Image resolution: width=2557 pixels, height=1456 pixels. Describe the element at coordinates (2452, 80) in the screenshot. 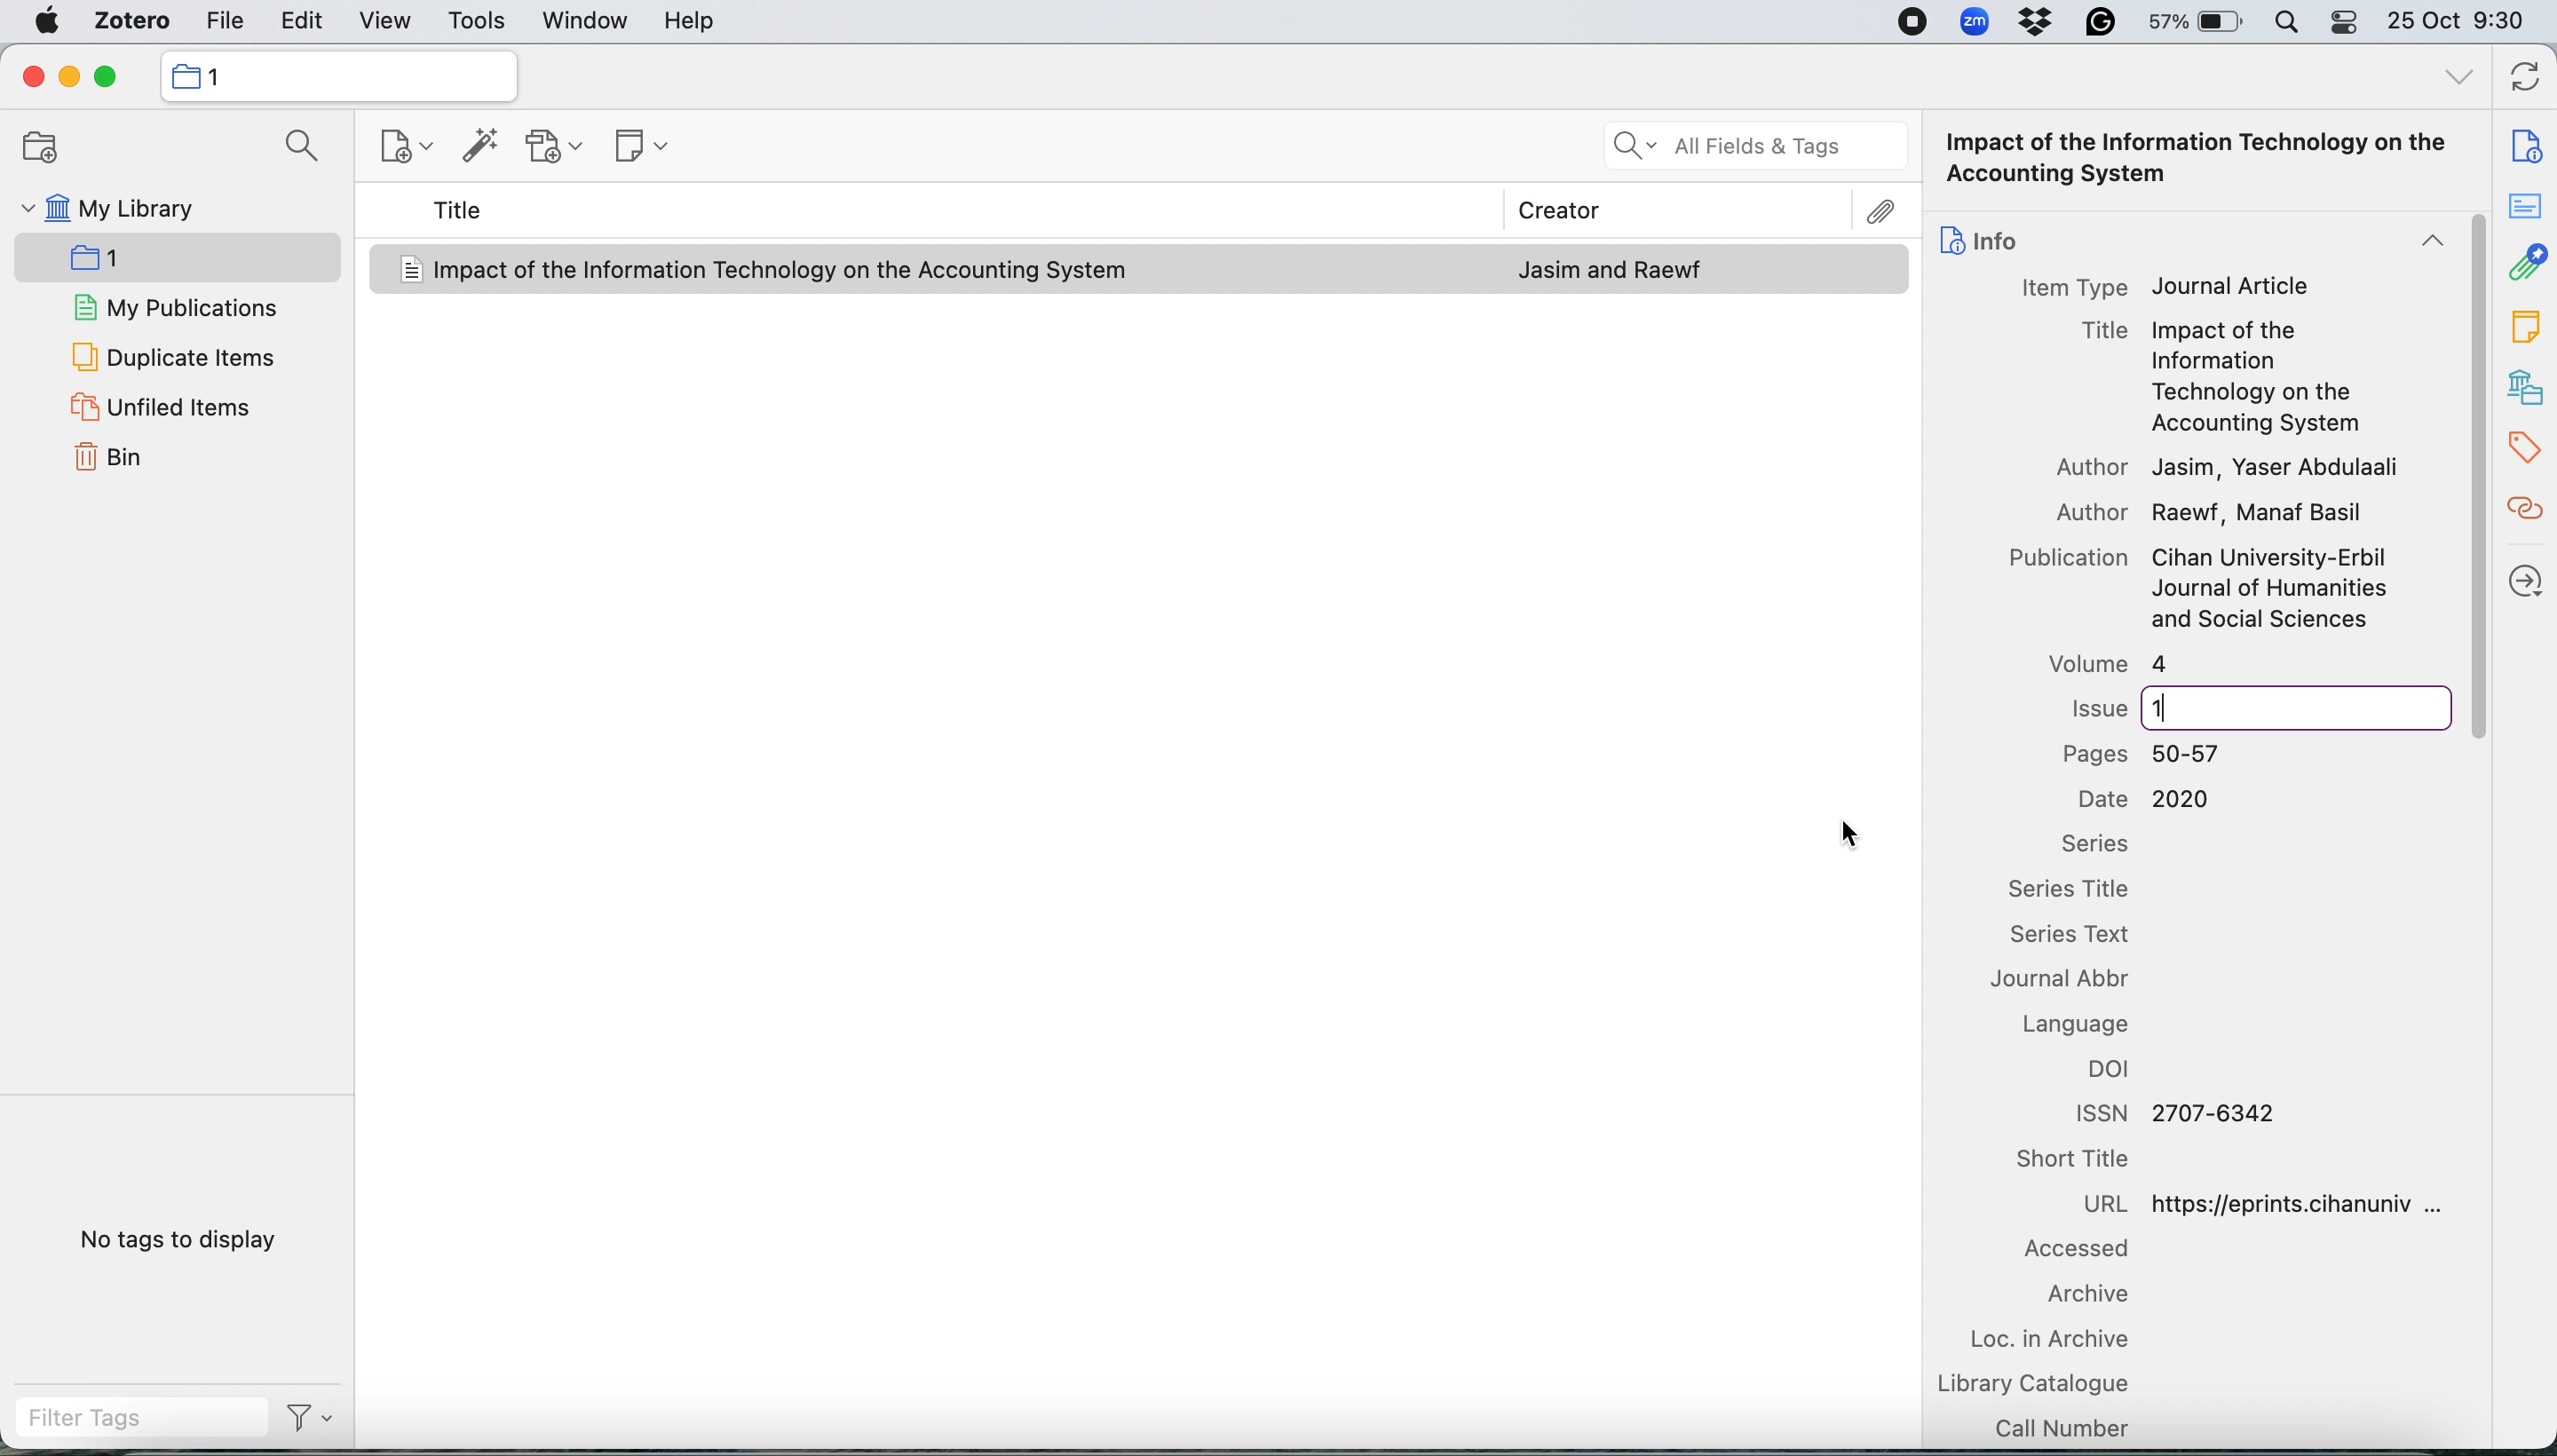

I see `list all tabs` at that location.